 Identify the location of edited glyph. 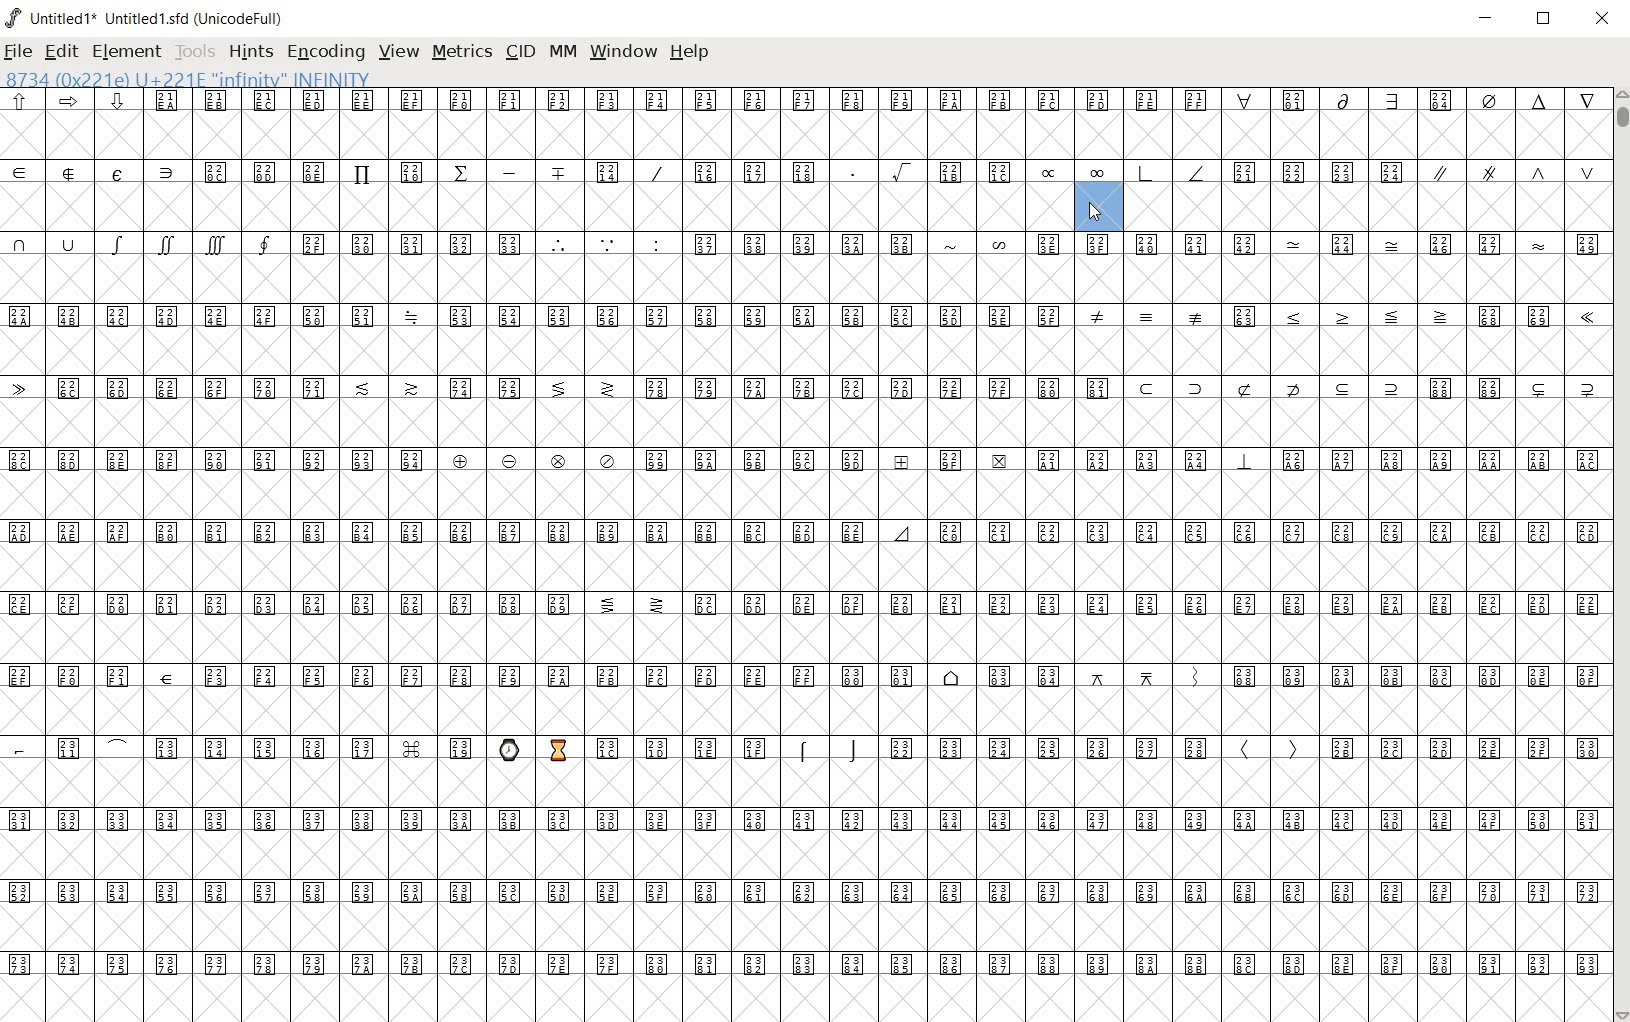
(813, 998).